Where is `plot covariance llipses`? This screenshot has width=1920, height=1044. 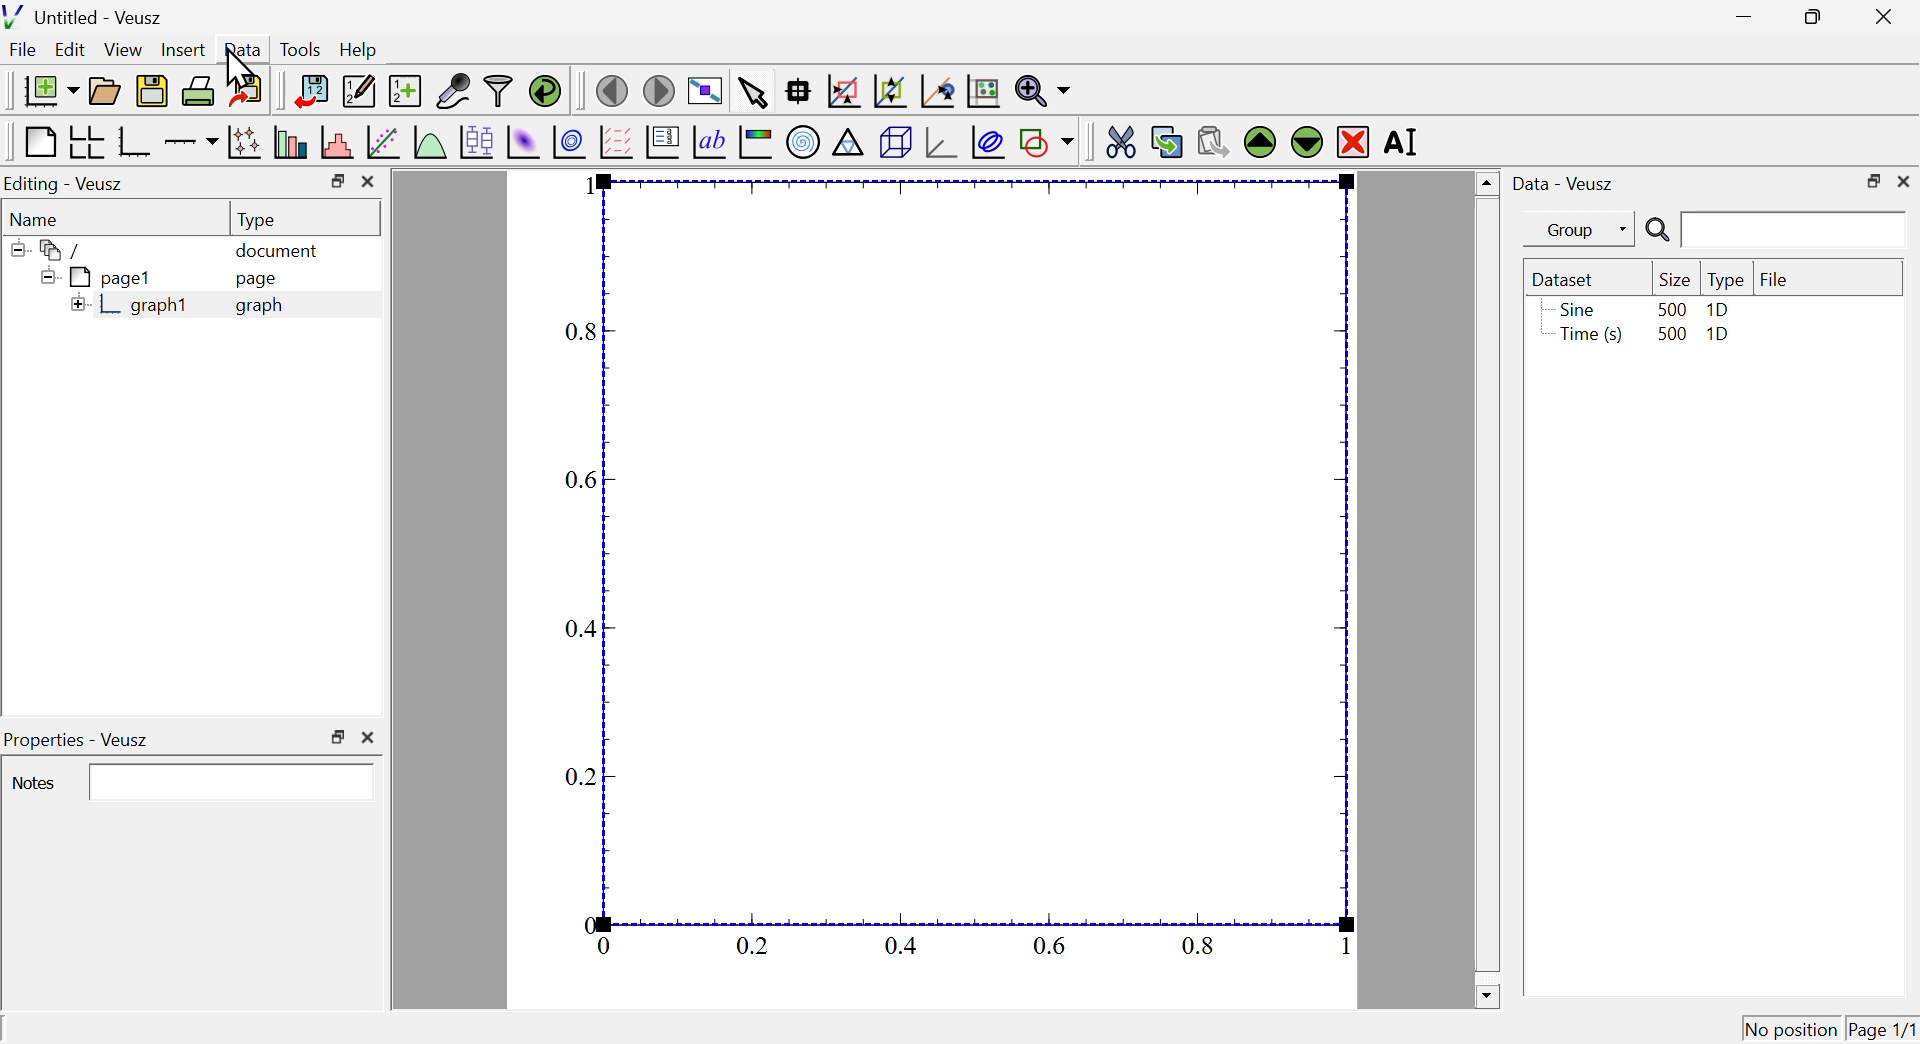 plot covariance llipses is located at coordinates (991, 142).